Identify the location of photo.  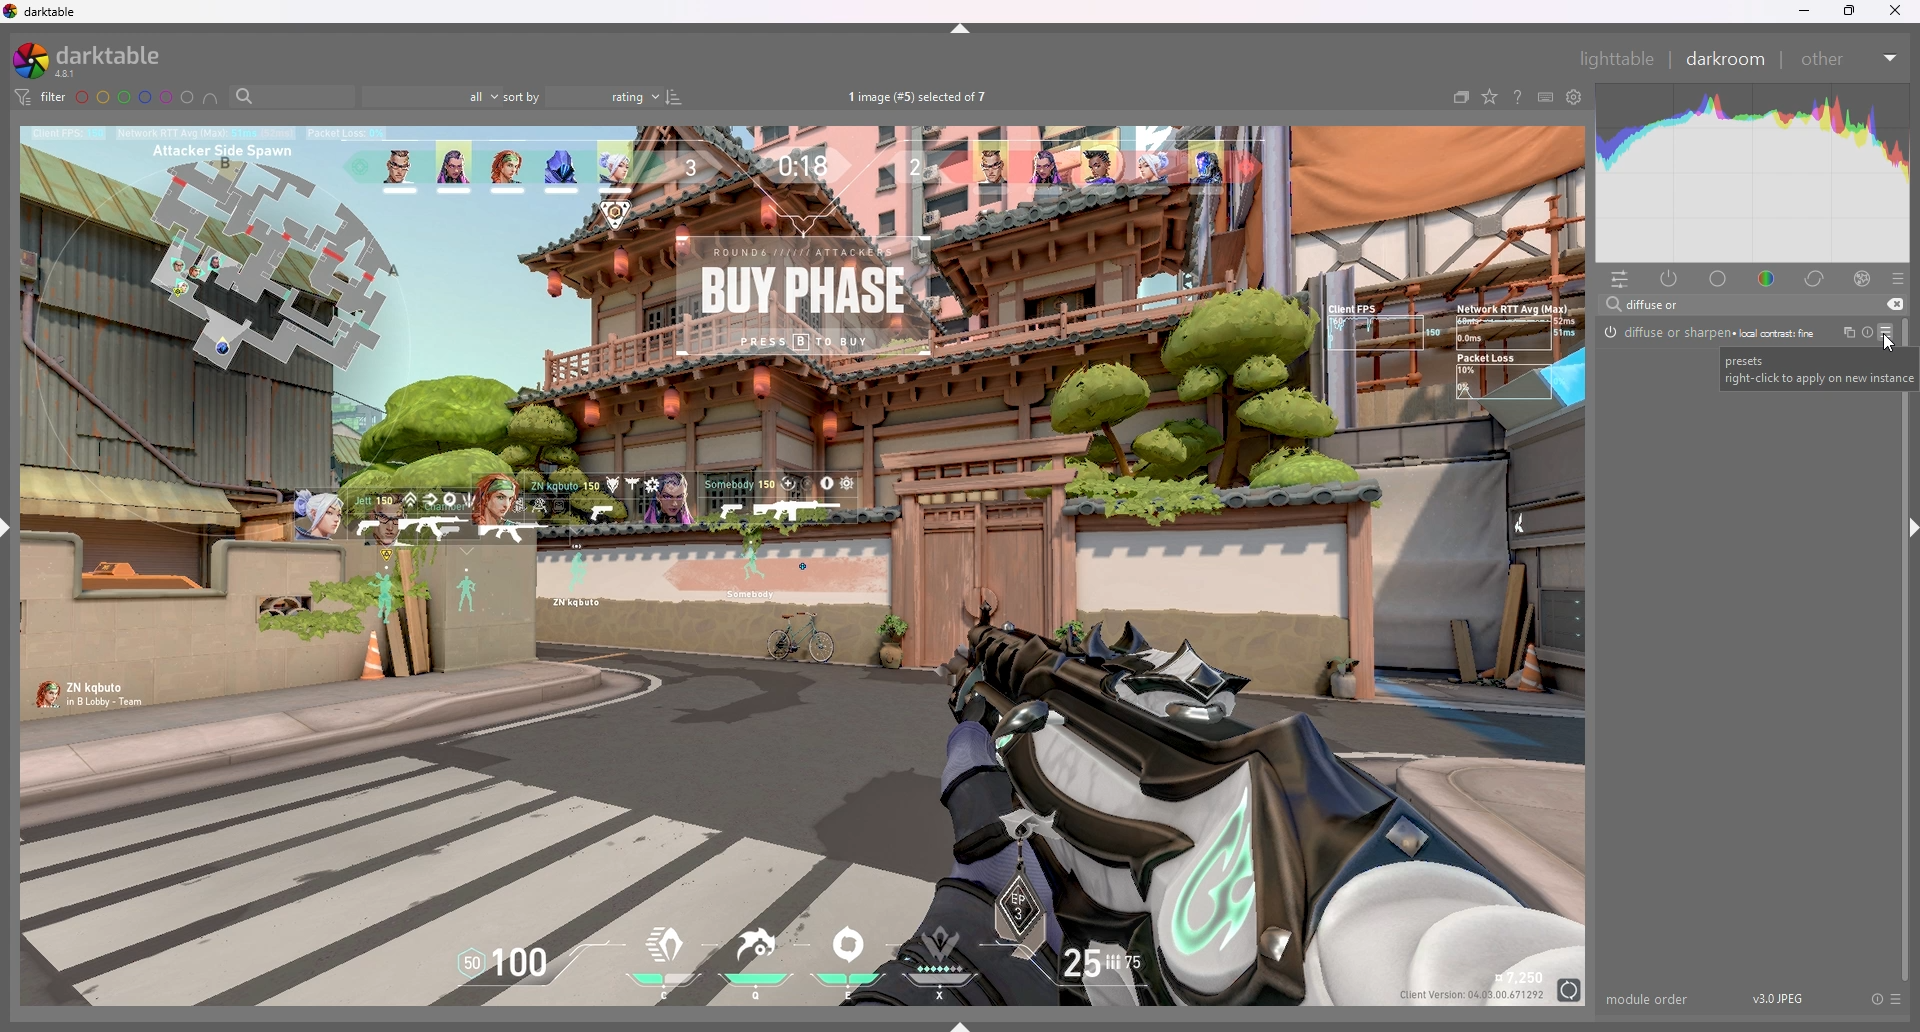
(799, 567).